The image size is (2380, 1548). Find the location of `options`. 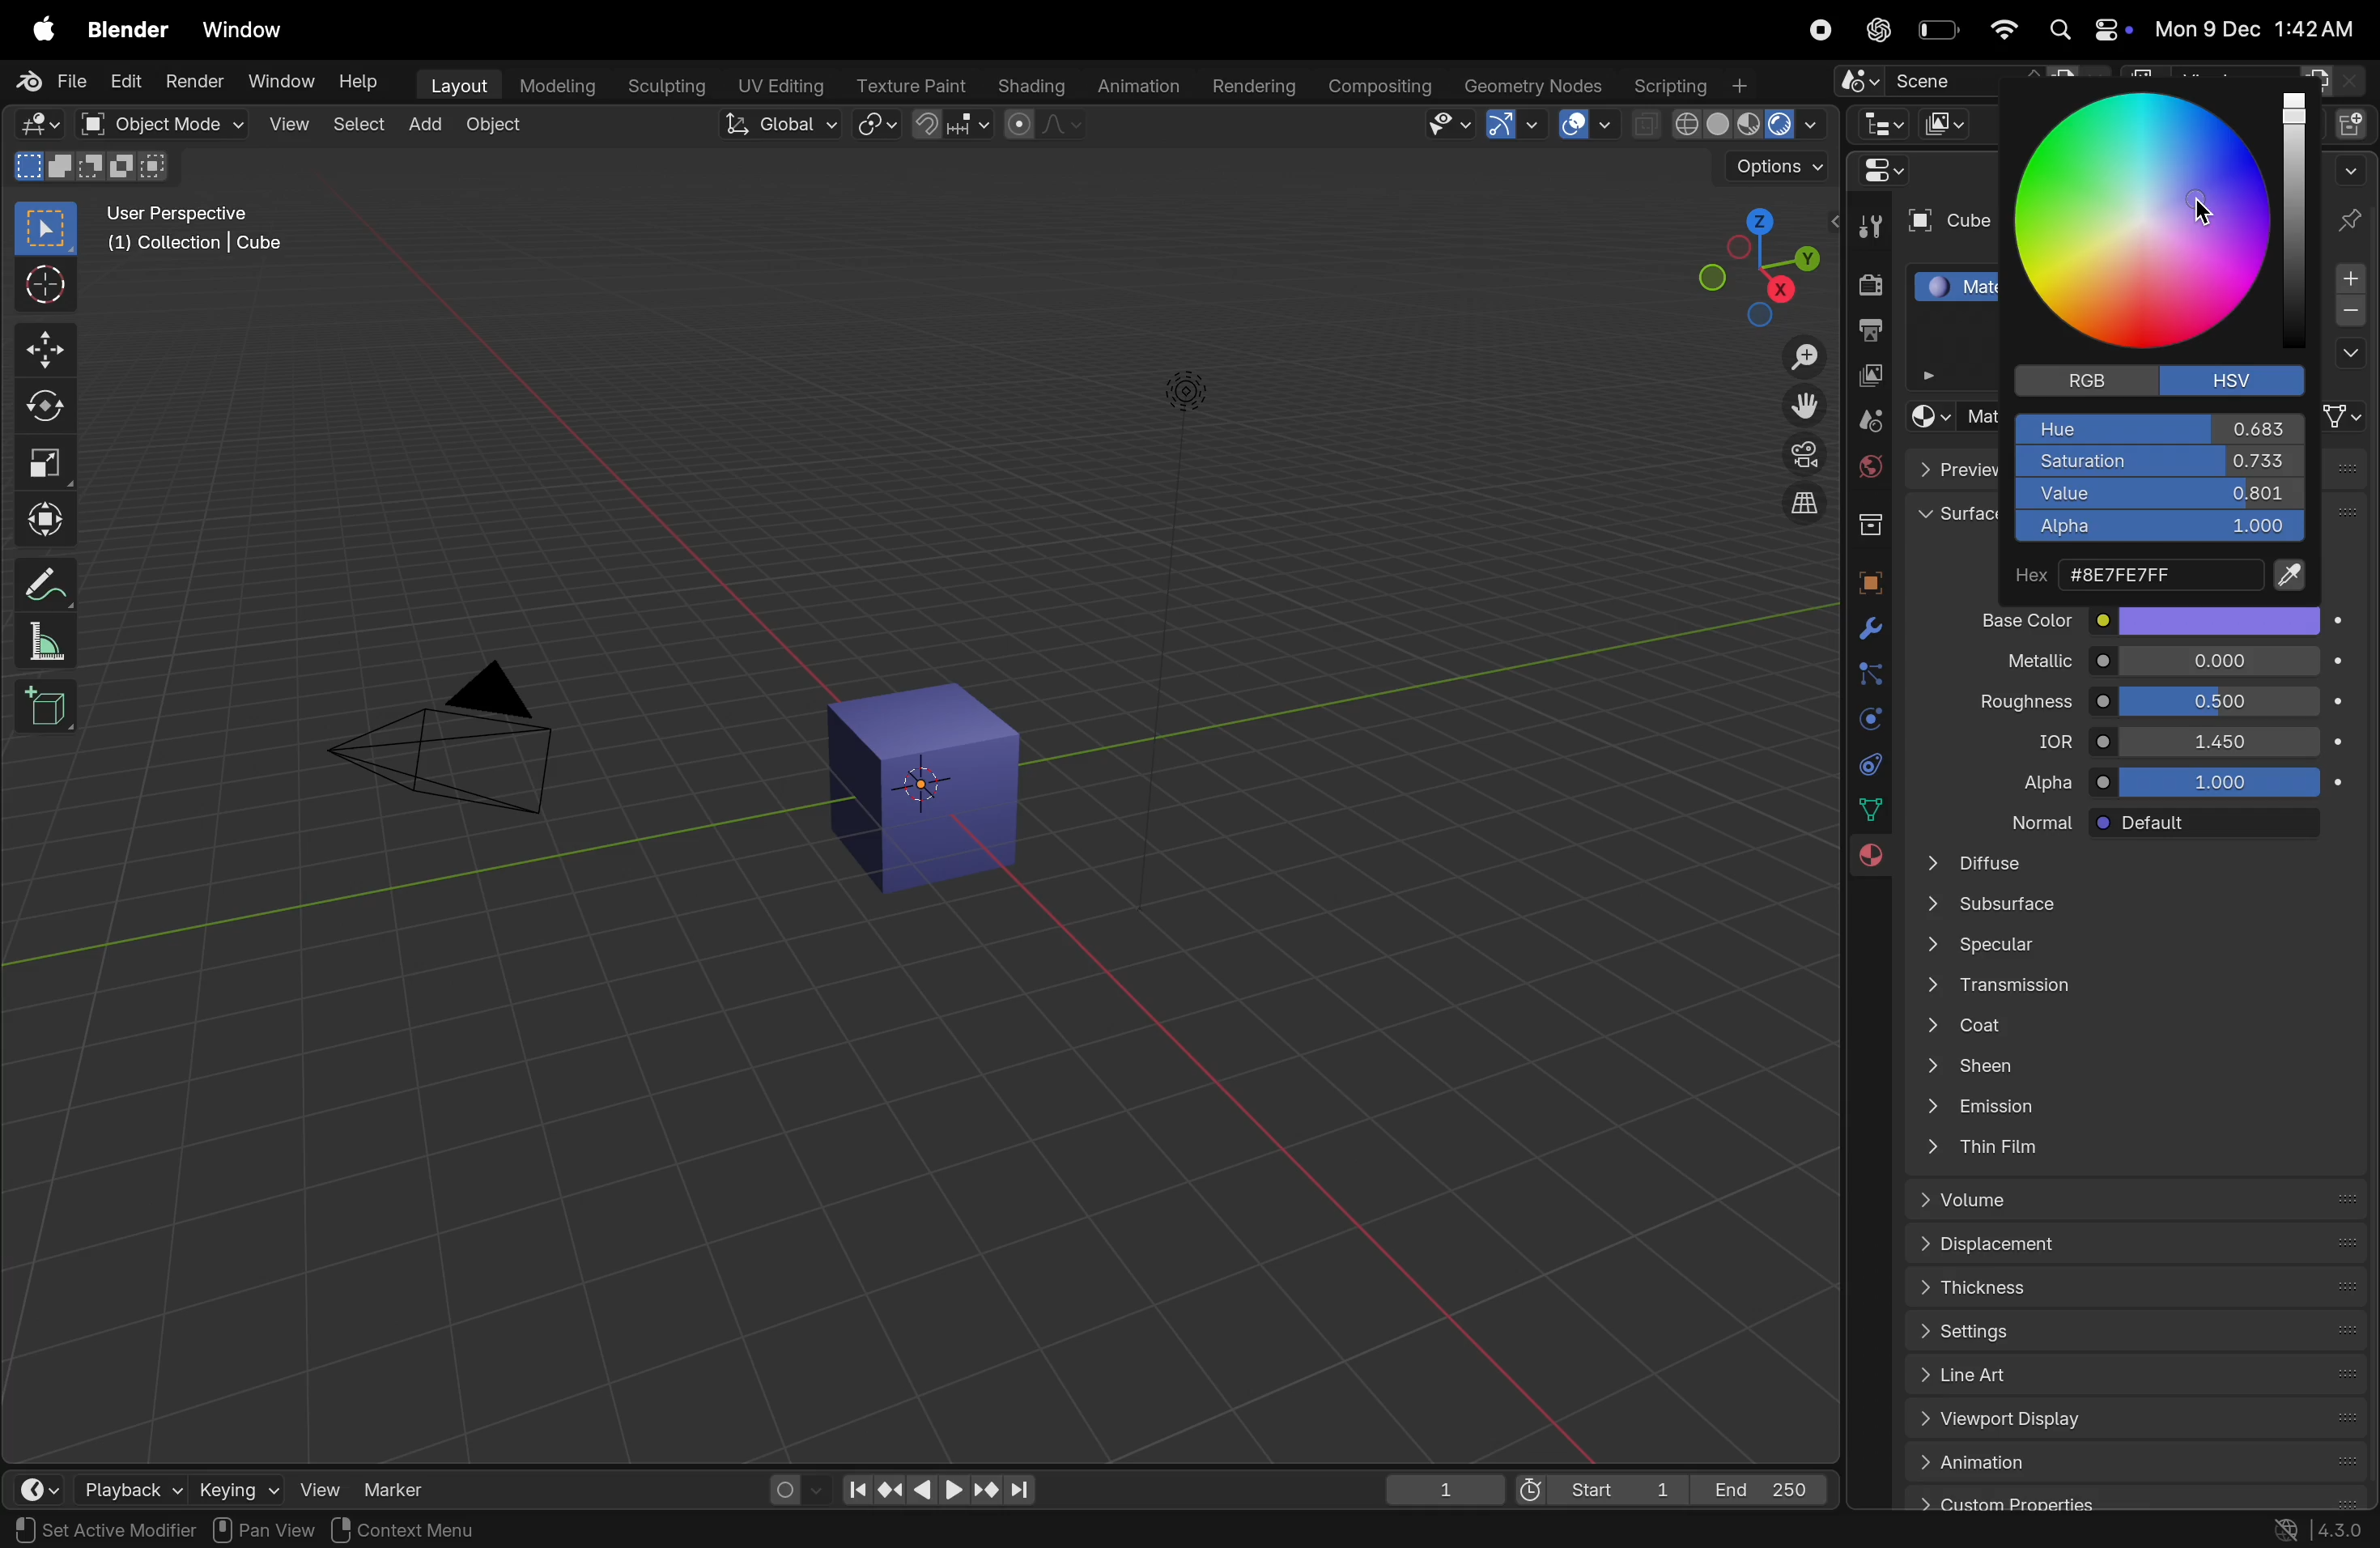

options is located at coordinates (1775, 168).